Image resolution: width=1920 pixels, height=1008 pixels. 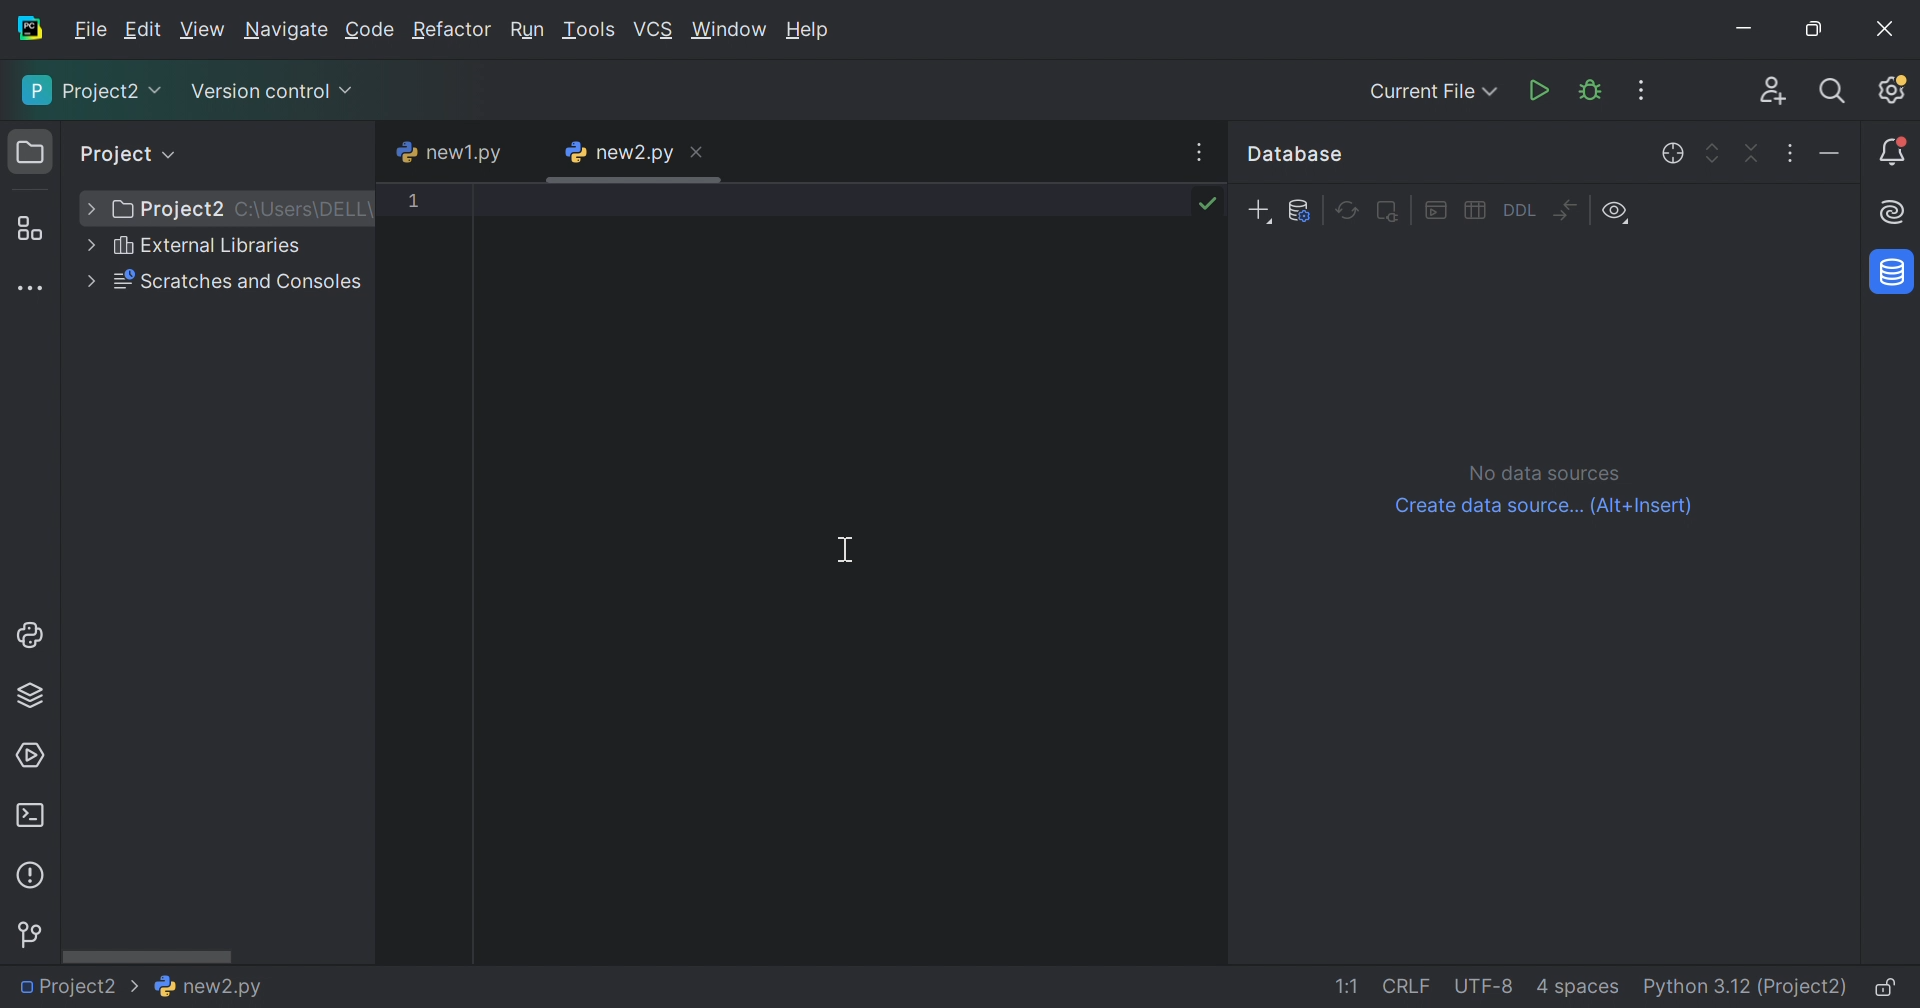 What do you see at coordinates (171, 207) in the screenshot?
I see `Project2` at bounding box center [171, 207].